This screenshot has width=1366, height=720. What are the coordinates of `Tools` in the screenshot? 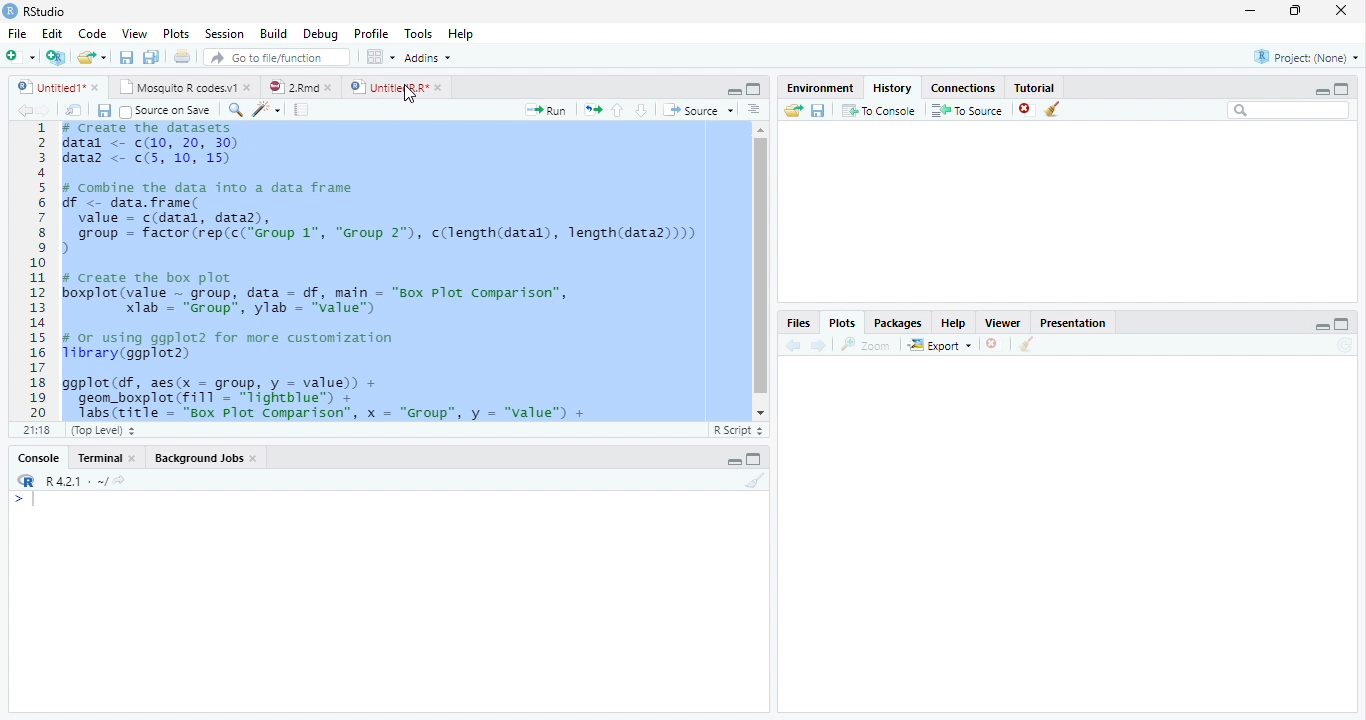 It's located at (418, 32).